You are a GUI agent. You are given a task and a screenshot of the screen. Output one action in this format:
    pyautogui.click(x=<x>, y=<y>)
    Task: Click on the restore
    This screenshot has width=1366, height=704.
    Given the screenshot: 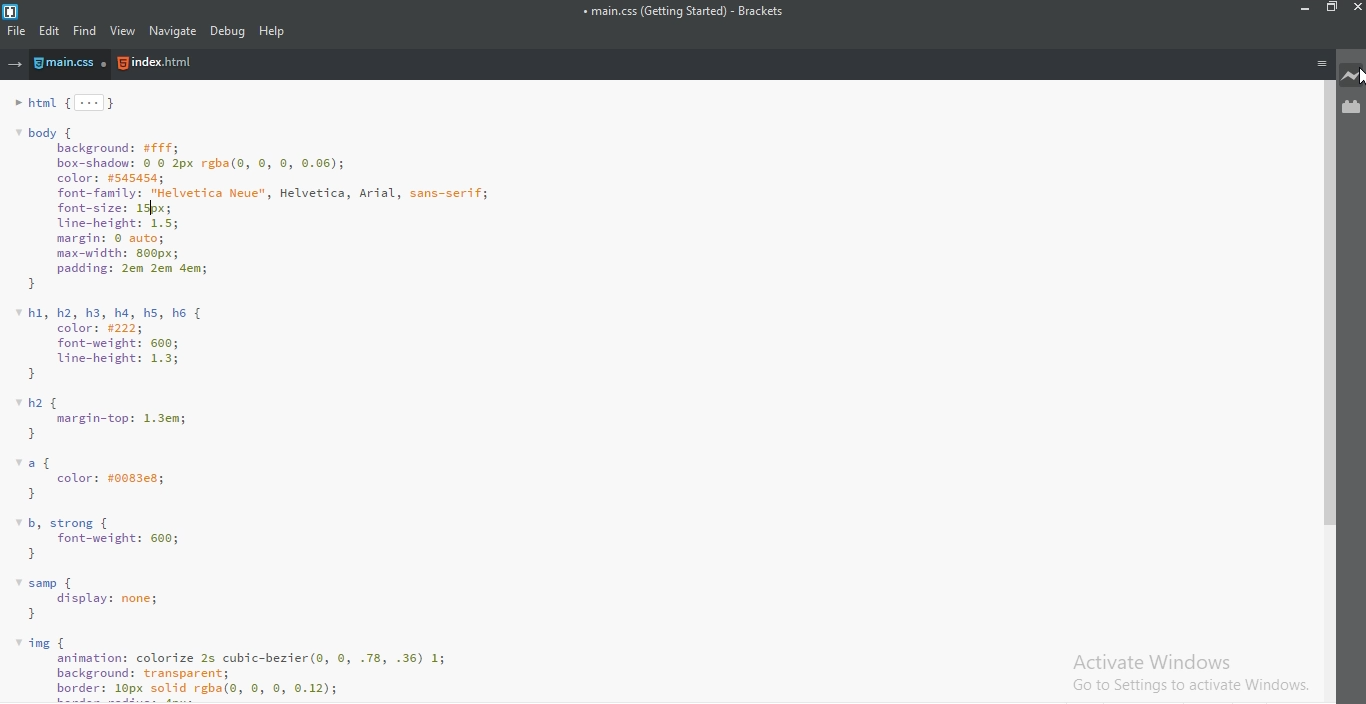 What is the action you would take?
    pyautogui.click(x=1330, y=11)
    